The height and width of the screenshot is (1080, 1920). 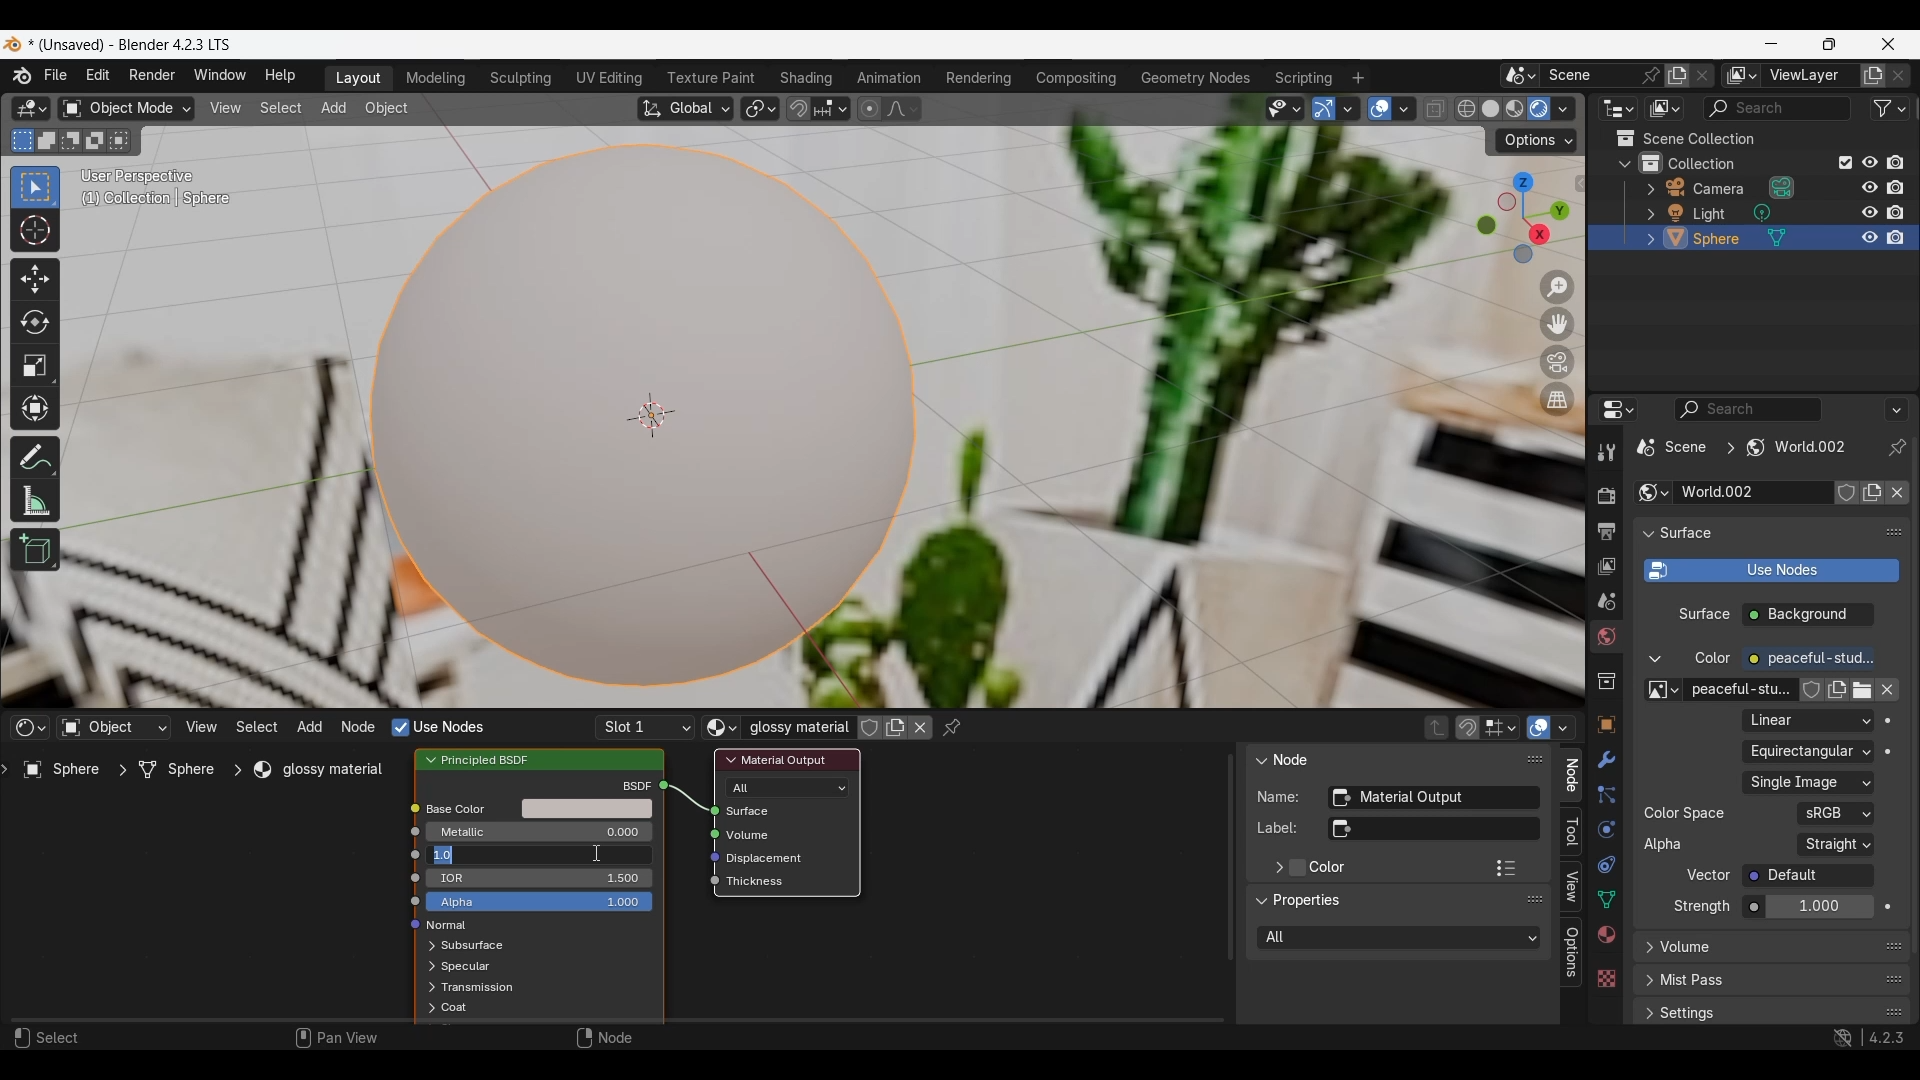 I want to click on Material properties, so click(x=1606, y=934).